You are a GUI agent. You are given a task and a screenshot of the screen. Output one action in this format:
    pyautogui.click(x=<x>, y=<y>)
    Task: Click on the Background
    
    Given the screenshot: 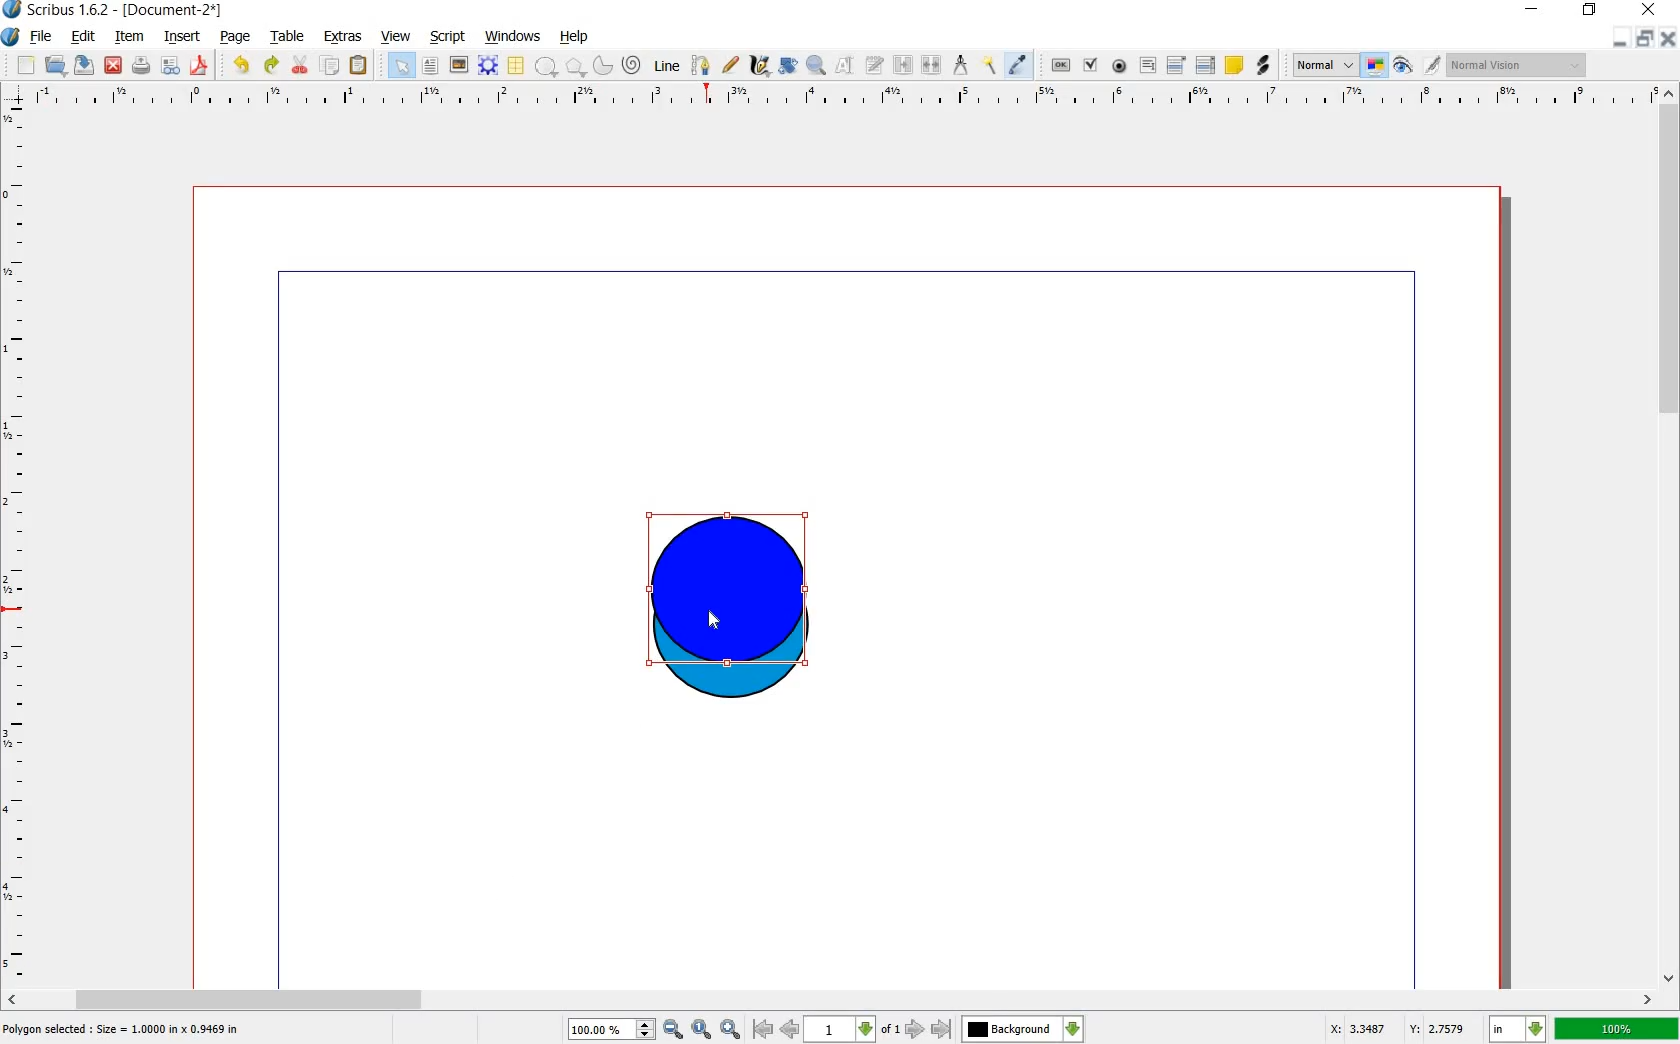 What is the action you would take?
    pyautogui.click(x=1023, y=1029)
    